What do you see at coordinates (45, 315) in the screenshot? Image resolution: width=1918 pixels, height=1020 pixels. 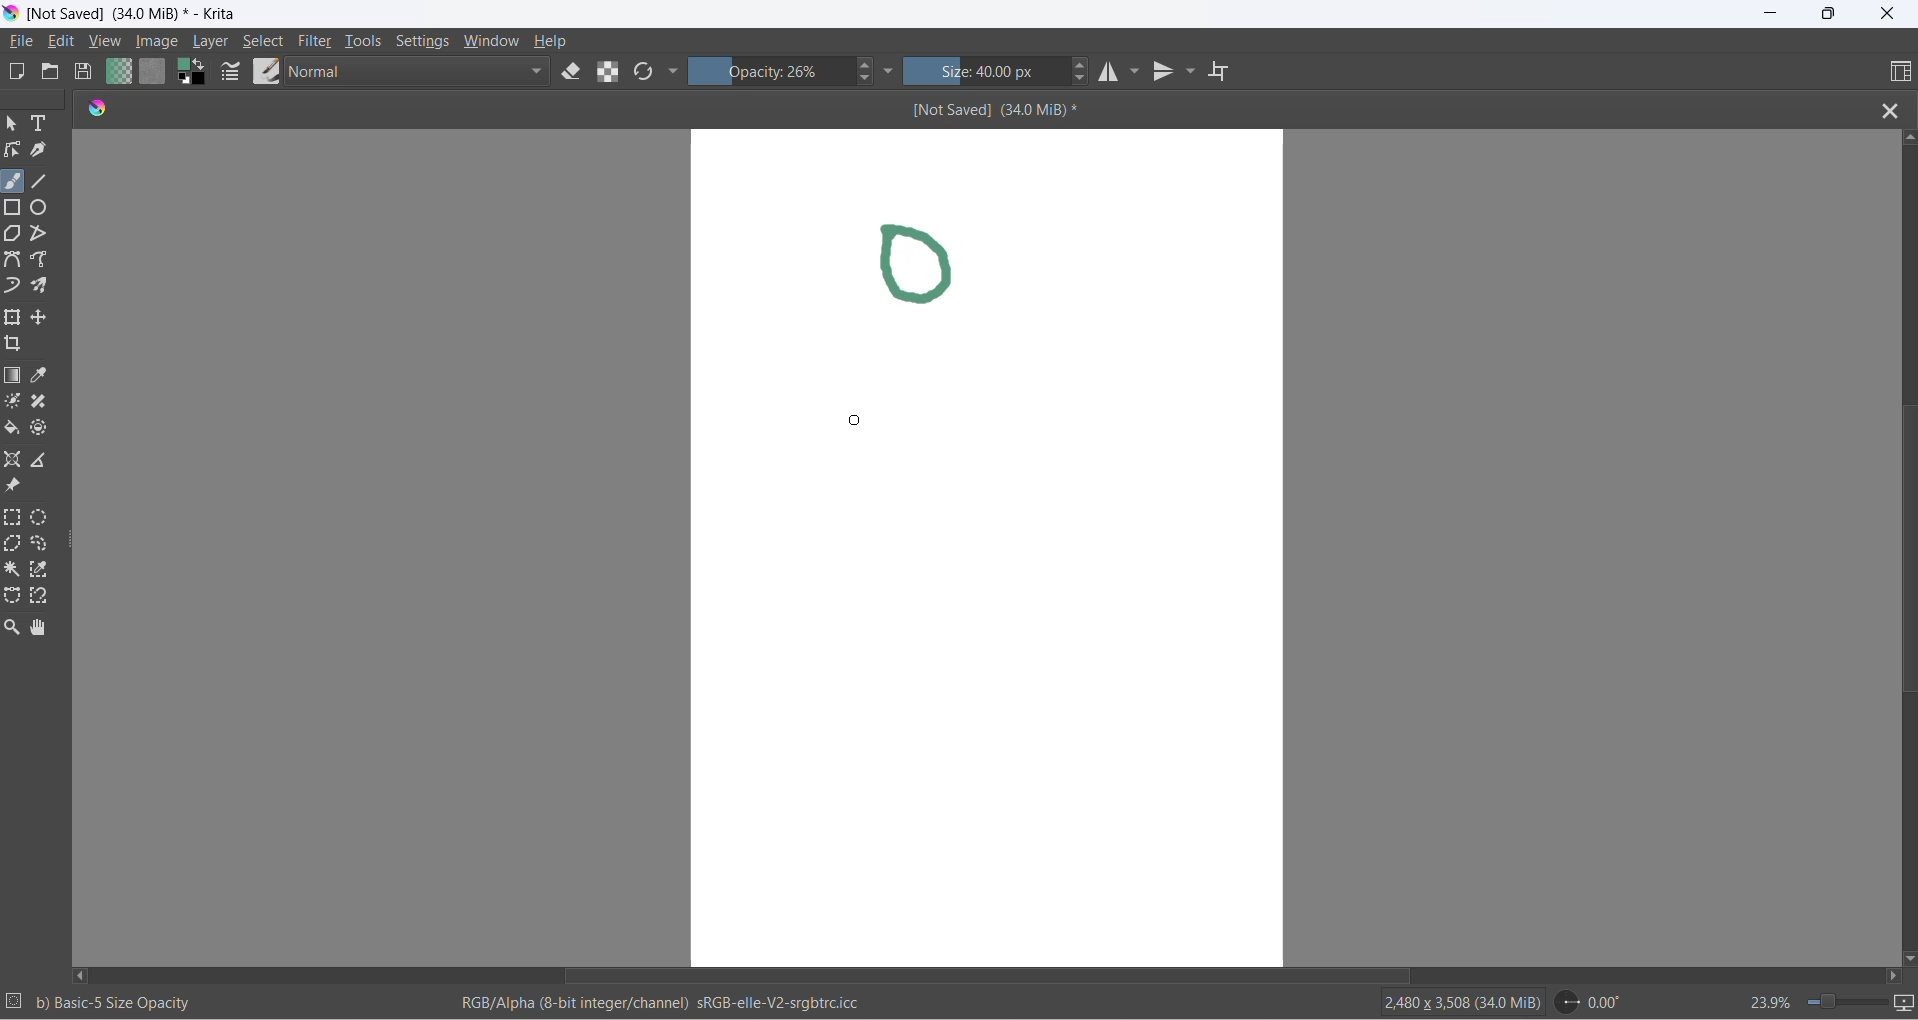 I see `move a layer` at bounding box center [45, 315].